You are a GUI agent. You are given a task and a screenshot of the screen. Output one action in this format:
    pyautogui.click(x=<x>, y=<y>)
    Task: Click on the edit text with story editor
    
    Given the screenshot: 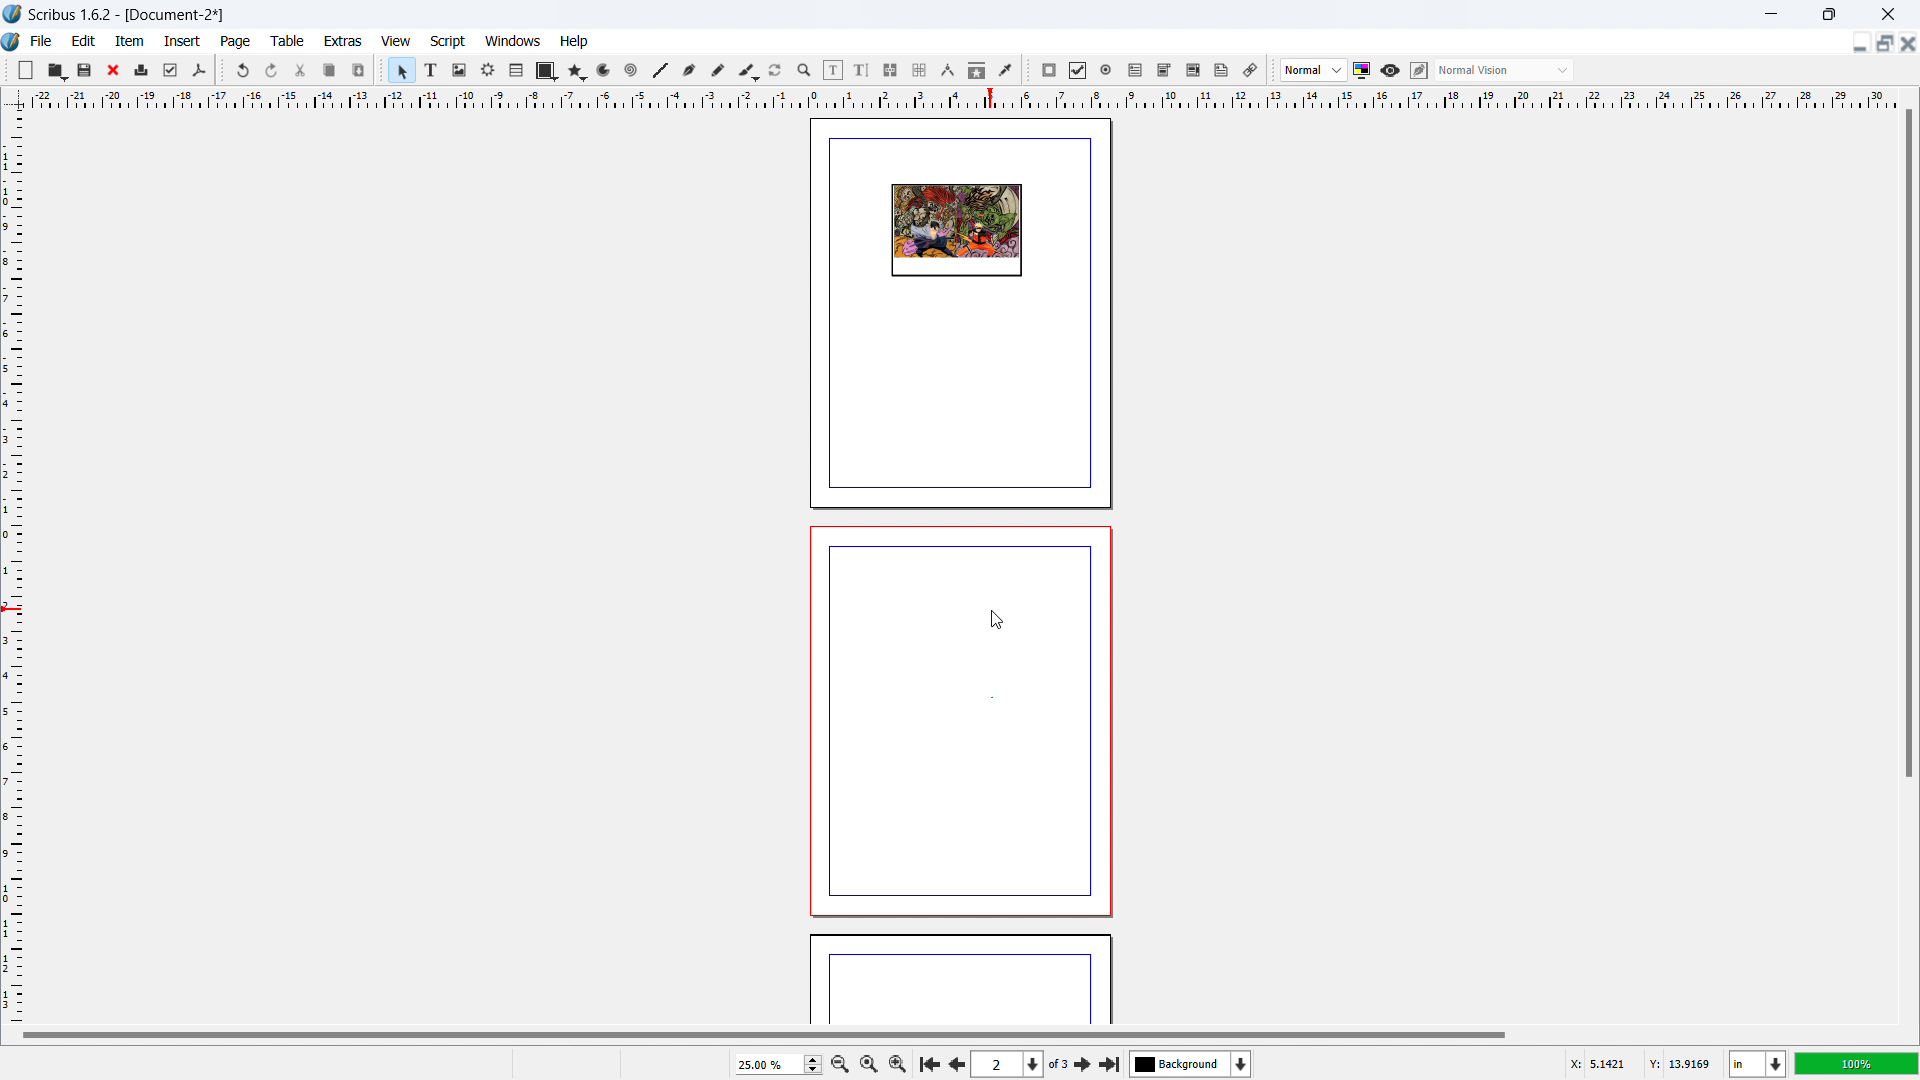 What is the action you would take?
    pyautogui.click(x=861, y=70)
    